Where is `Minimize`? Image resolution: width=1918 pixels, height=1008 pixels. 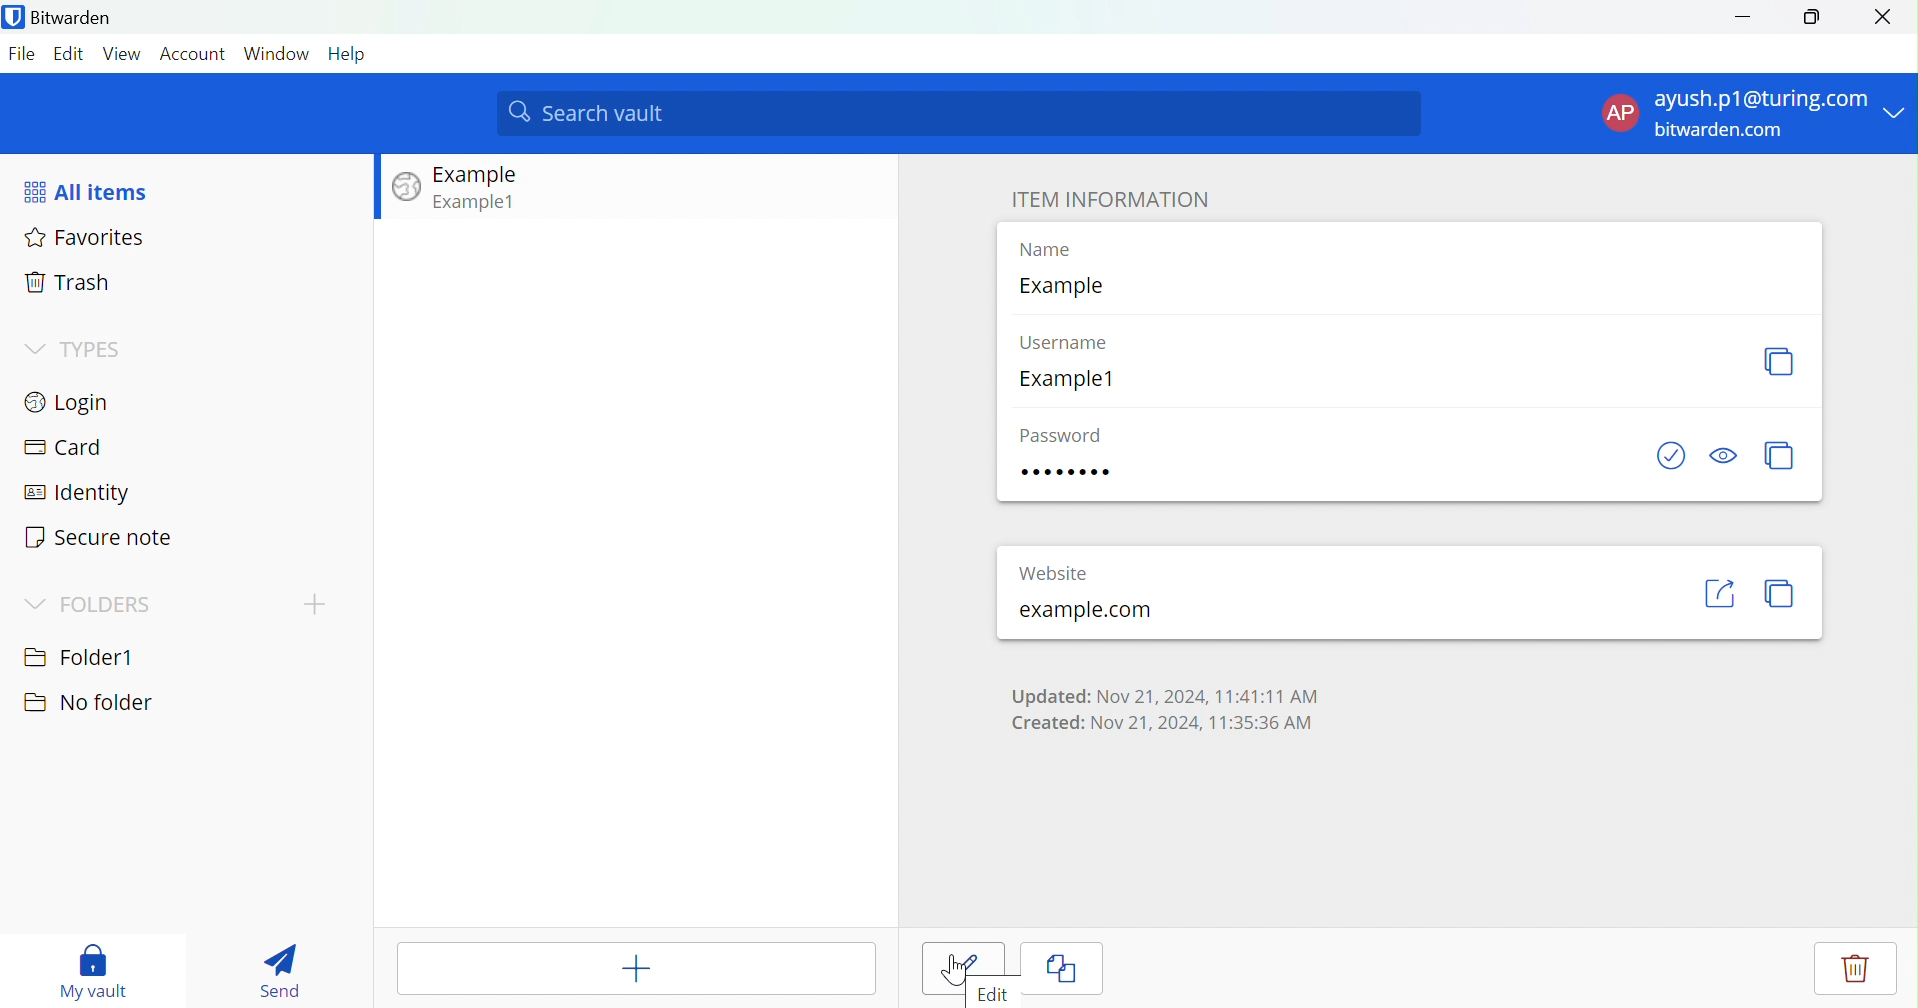
Minimize is located at coordinates (1742, 15).